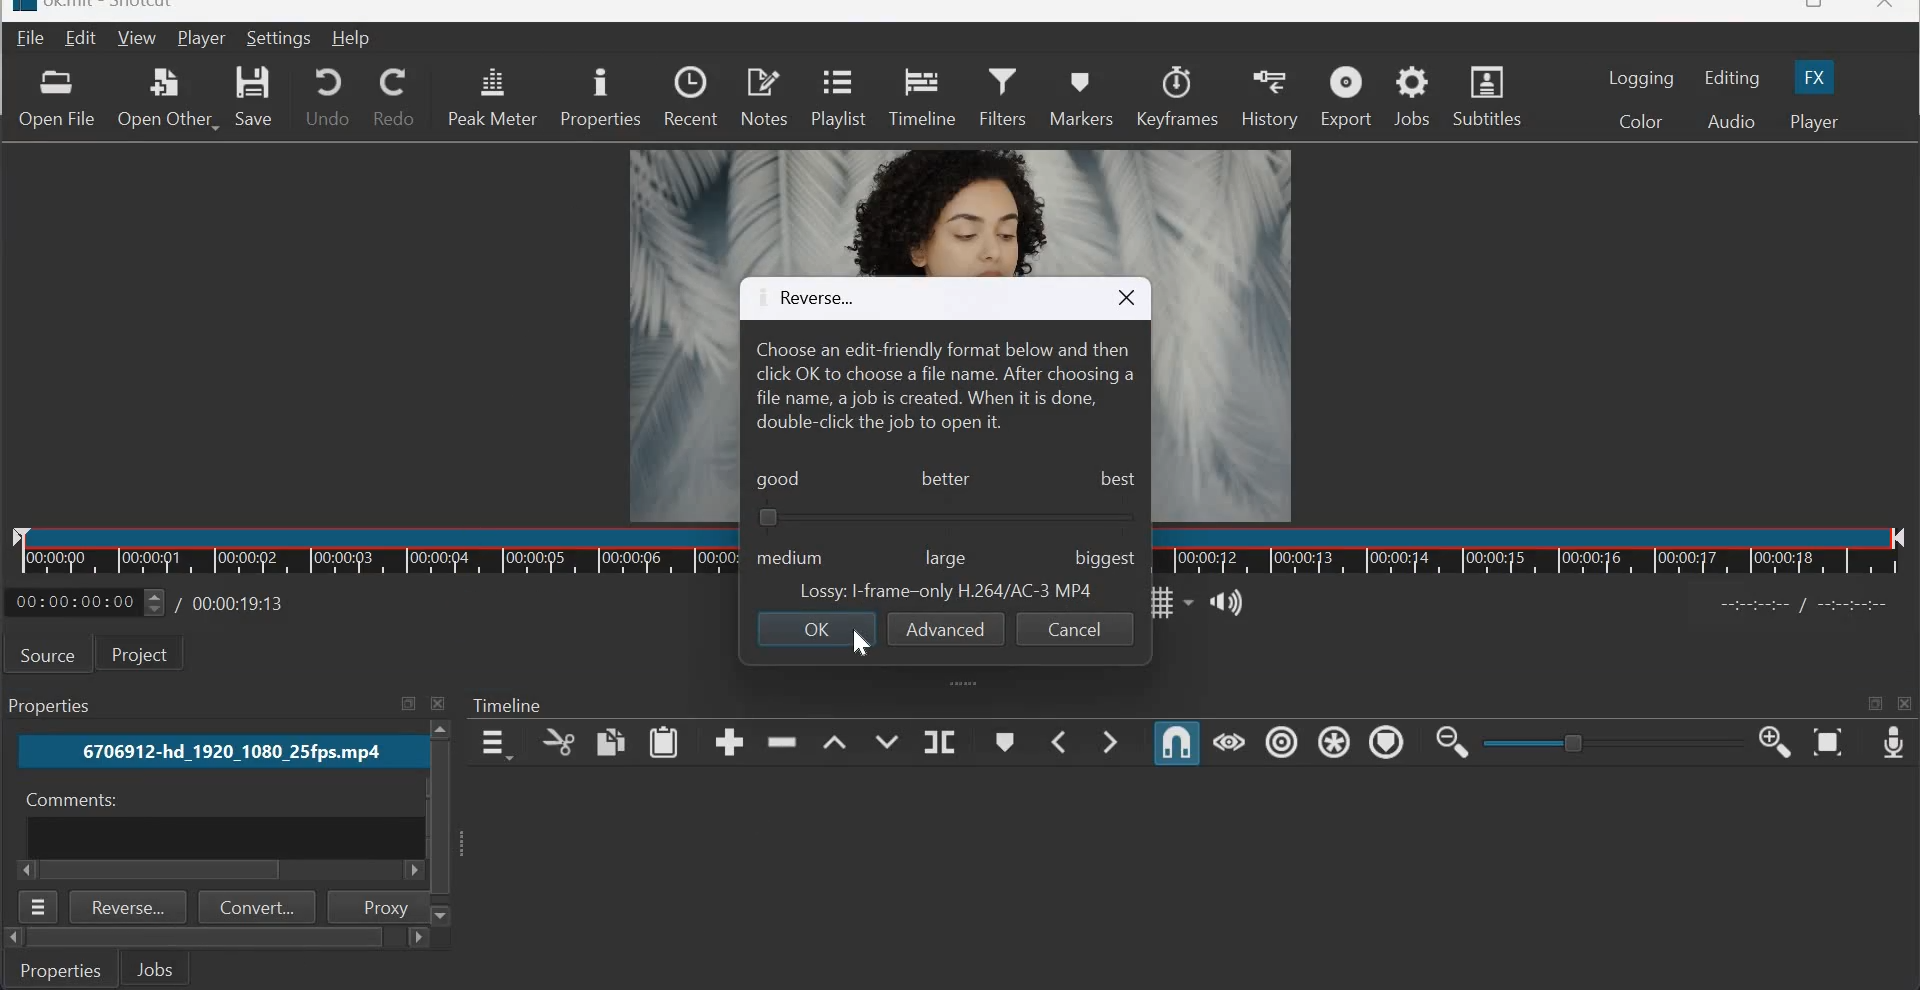 The height and width of the screenshot is (990, 1920). Describe the element at coordinates (258, 907) in the screenshot. I see `convert` at that location.